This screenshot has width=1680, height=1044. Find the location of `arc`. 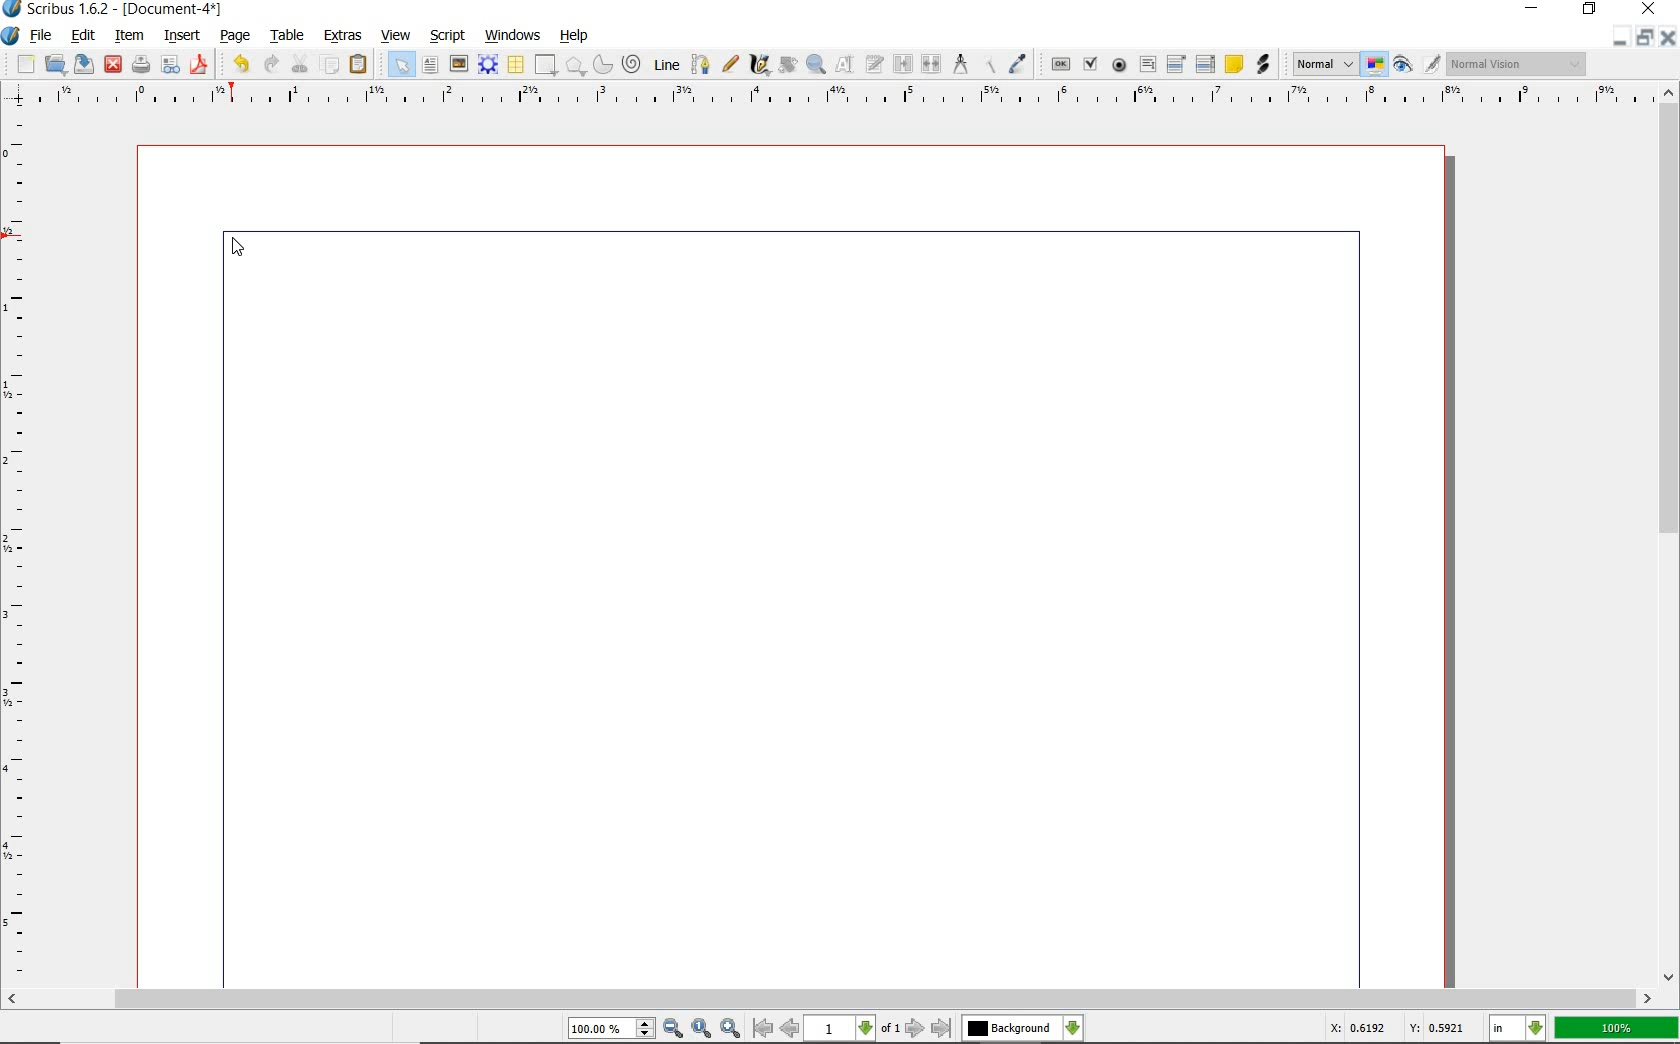

arc is located at coordinates (603, 63).